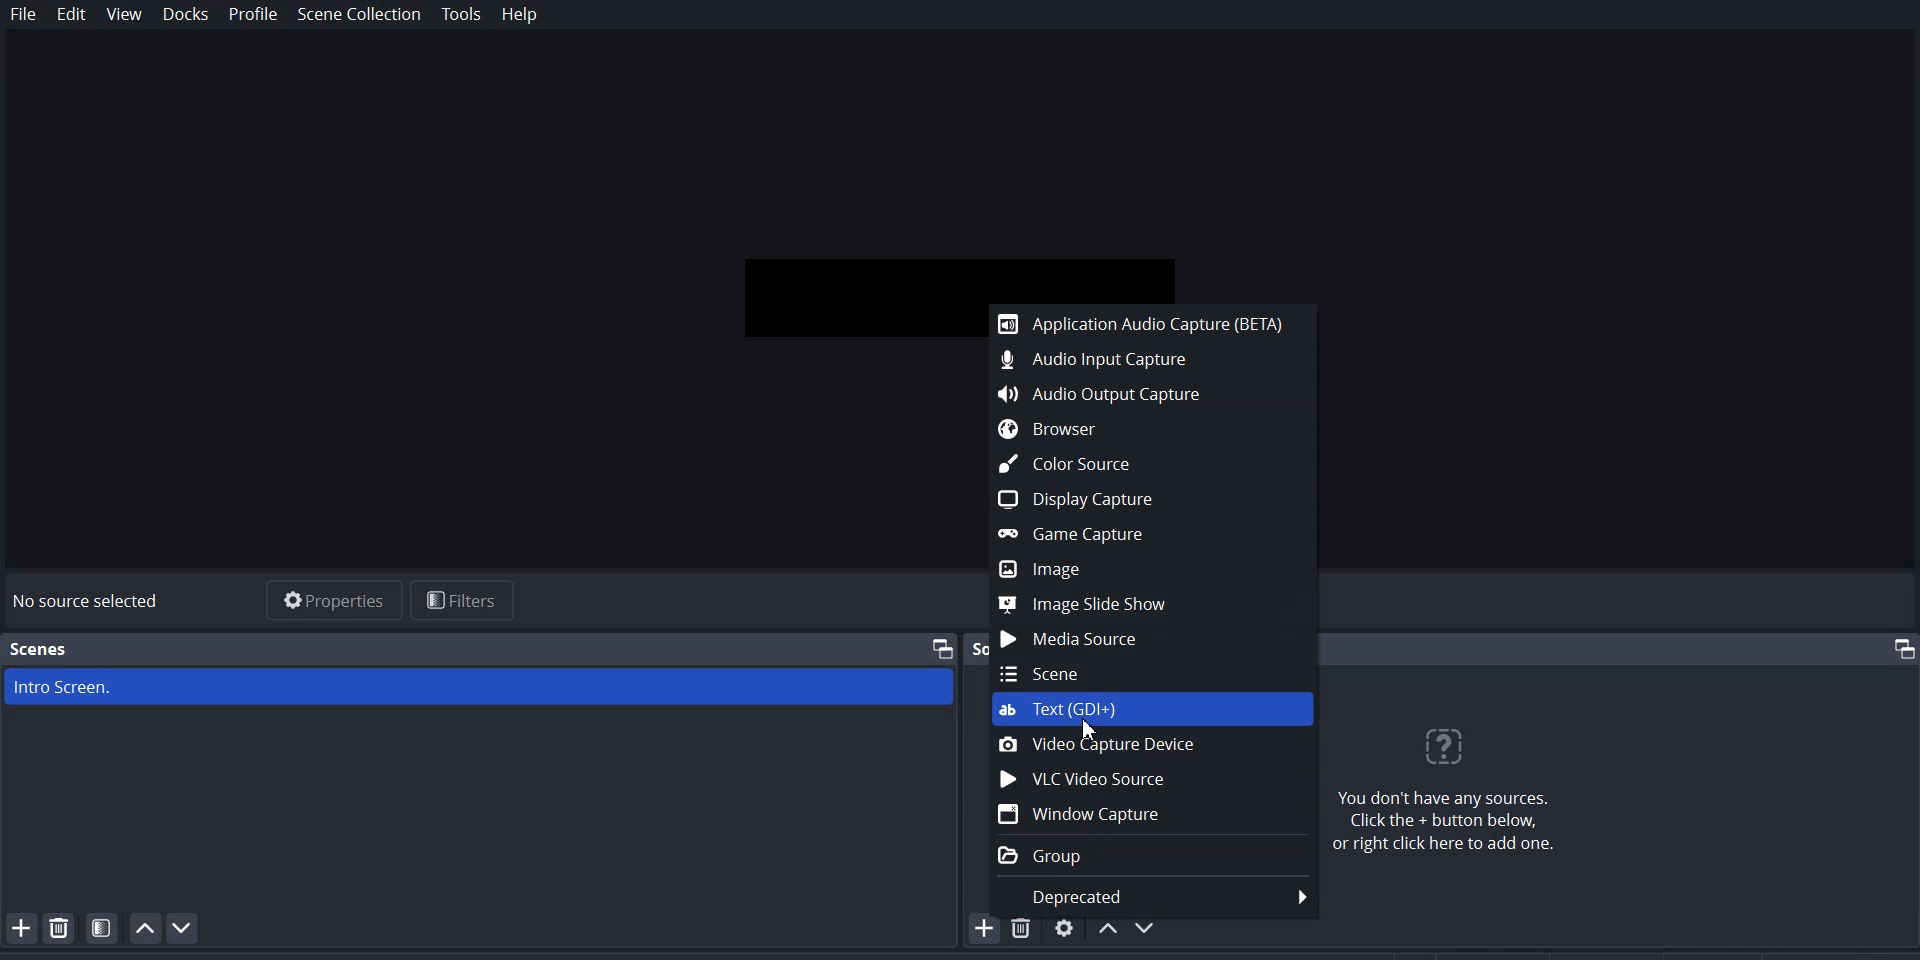 The image size is (1920, 960). What do you see at coordinates (1143, 429) in the screenshot?
I see `Browser` at bounding box center [1143, 429].